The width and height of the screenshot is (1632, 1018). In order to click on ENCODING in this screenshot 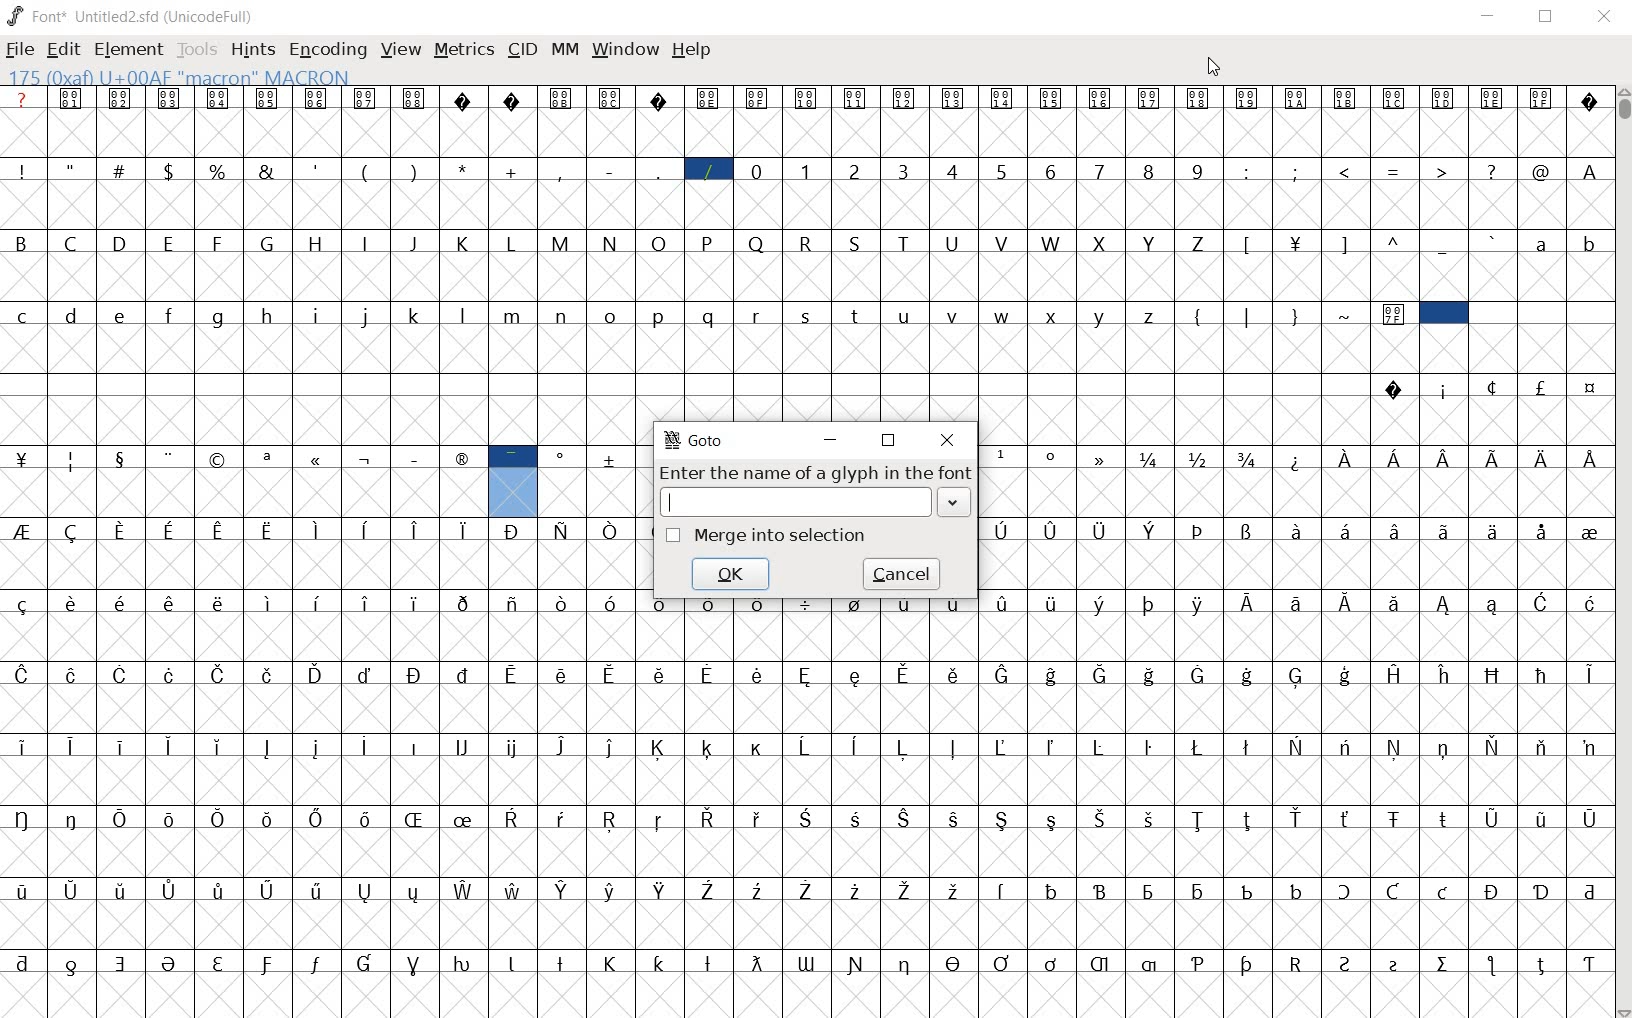, I will do `click(328, 50)`.